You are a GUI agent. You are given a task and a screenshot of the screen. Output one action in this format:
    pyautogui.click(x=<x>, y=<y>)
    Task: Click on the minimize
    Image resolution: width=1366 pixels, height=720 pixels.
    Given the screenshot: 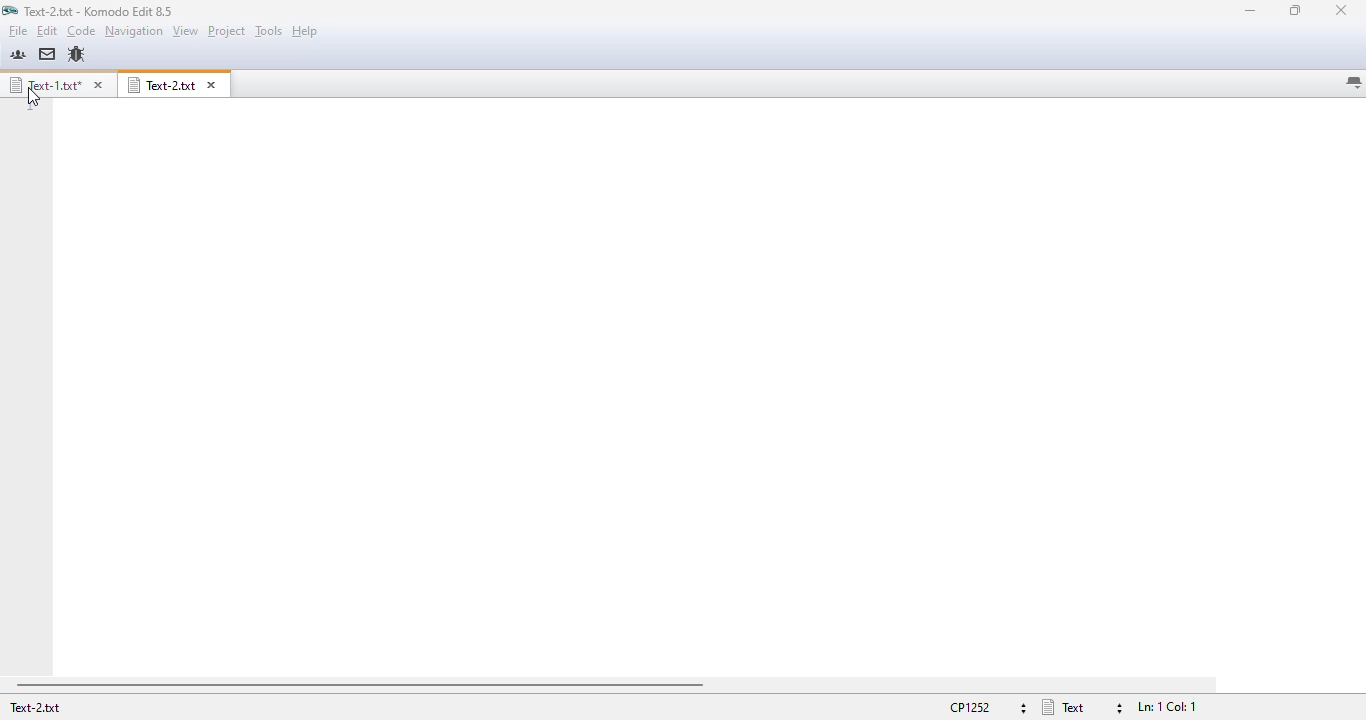 What is the action you would take?
    pyautogui.click(x=1252, y=11)
    